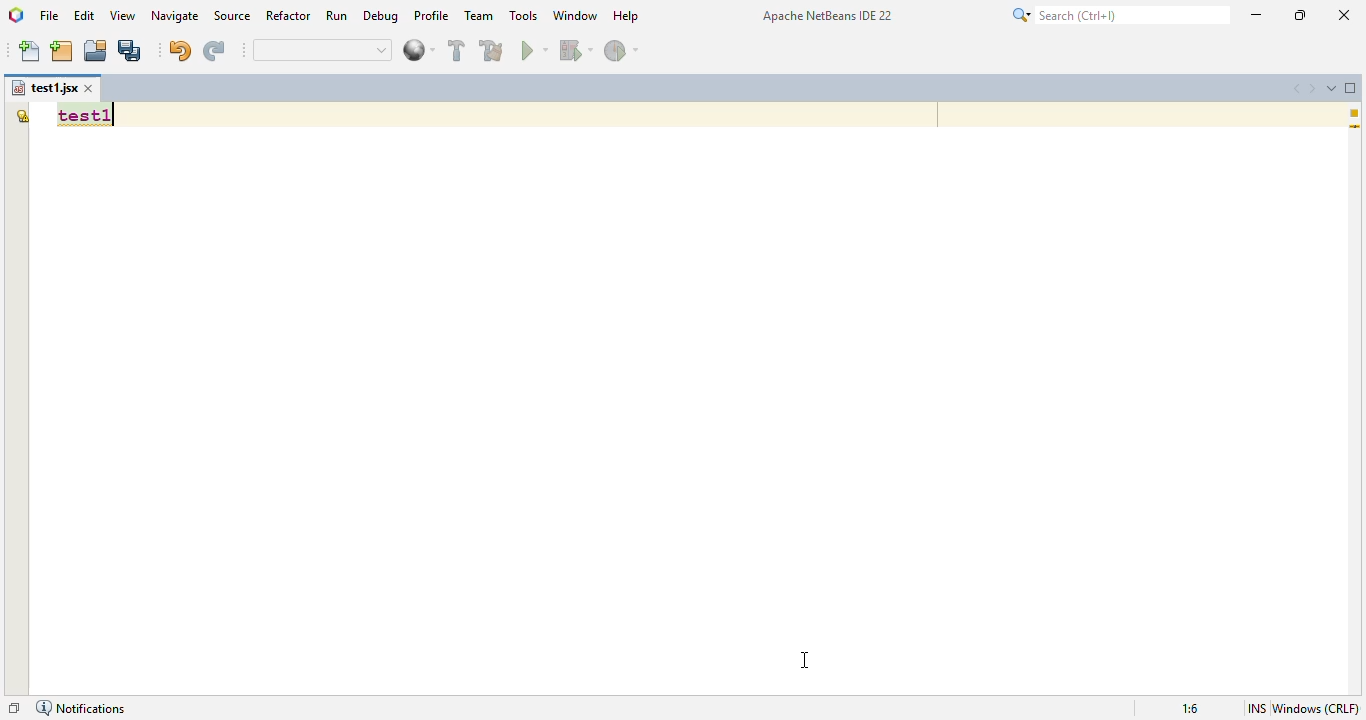  What do you see at coordinates (179, 50) in the screenshot?
I see `undo` at bounding box center [179, 50].